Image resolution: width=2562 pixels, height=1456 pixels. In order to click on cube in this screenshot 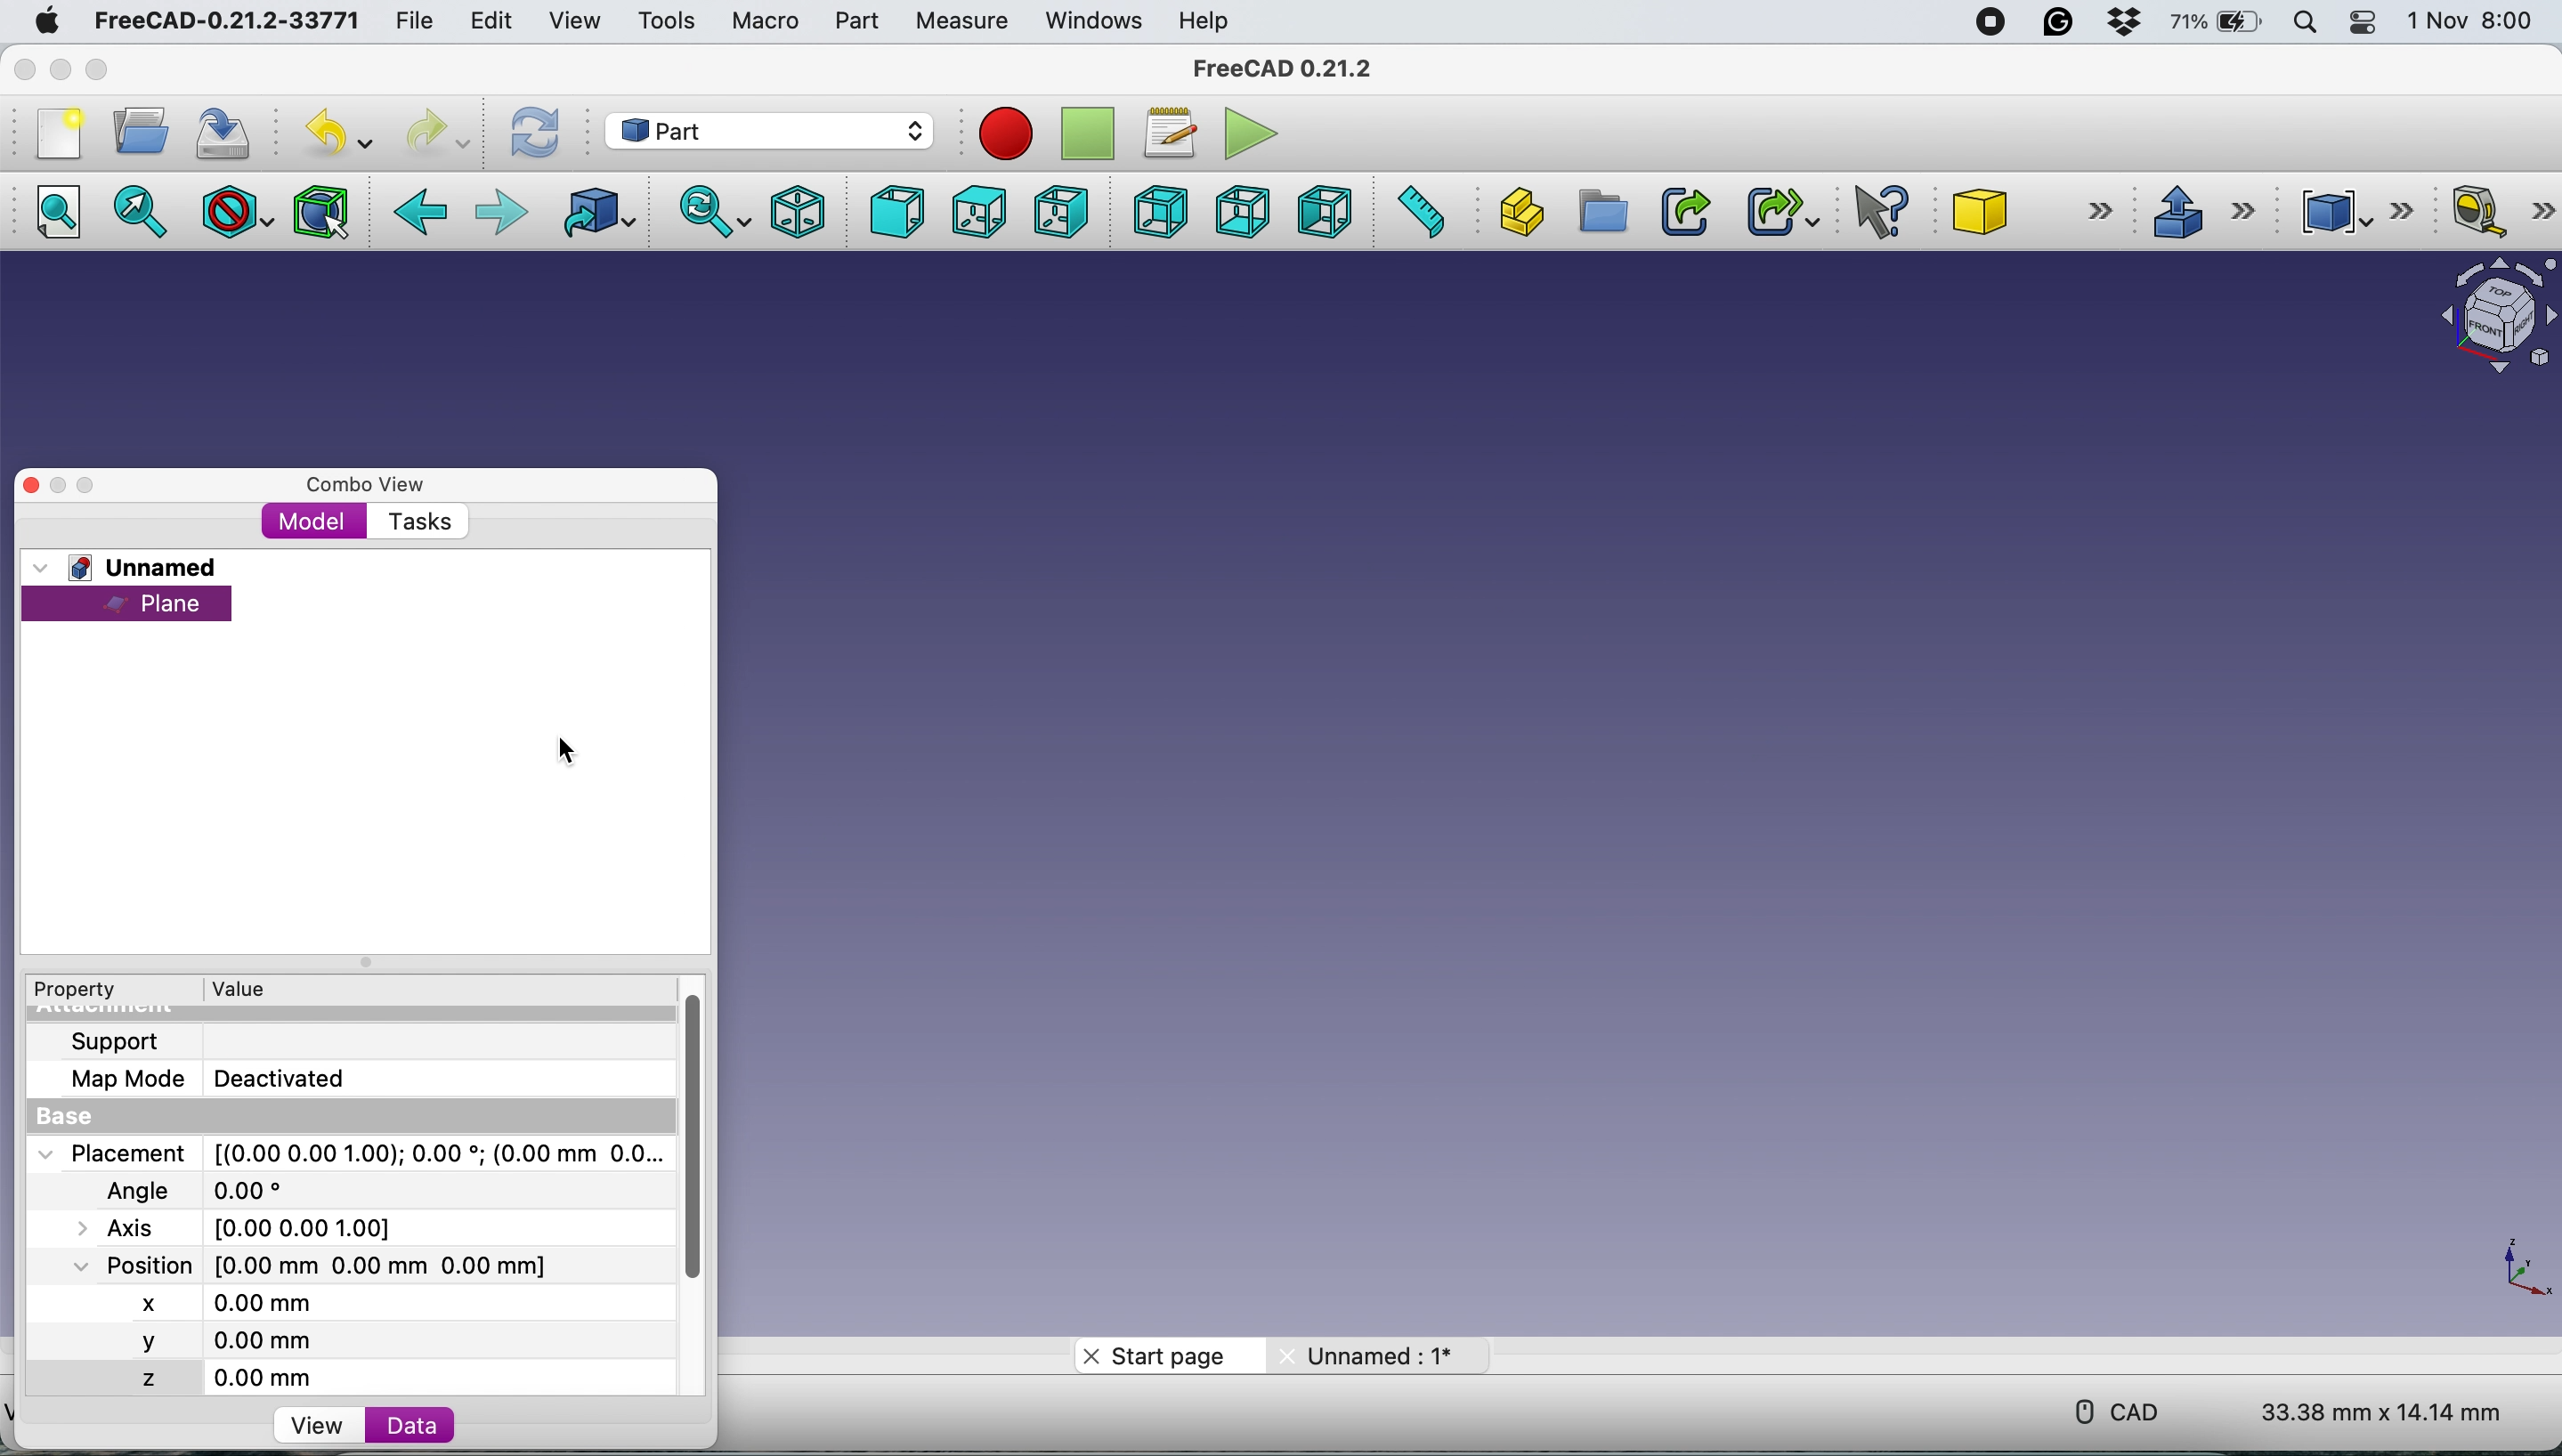, I will do `click(2031, 214)`.